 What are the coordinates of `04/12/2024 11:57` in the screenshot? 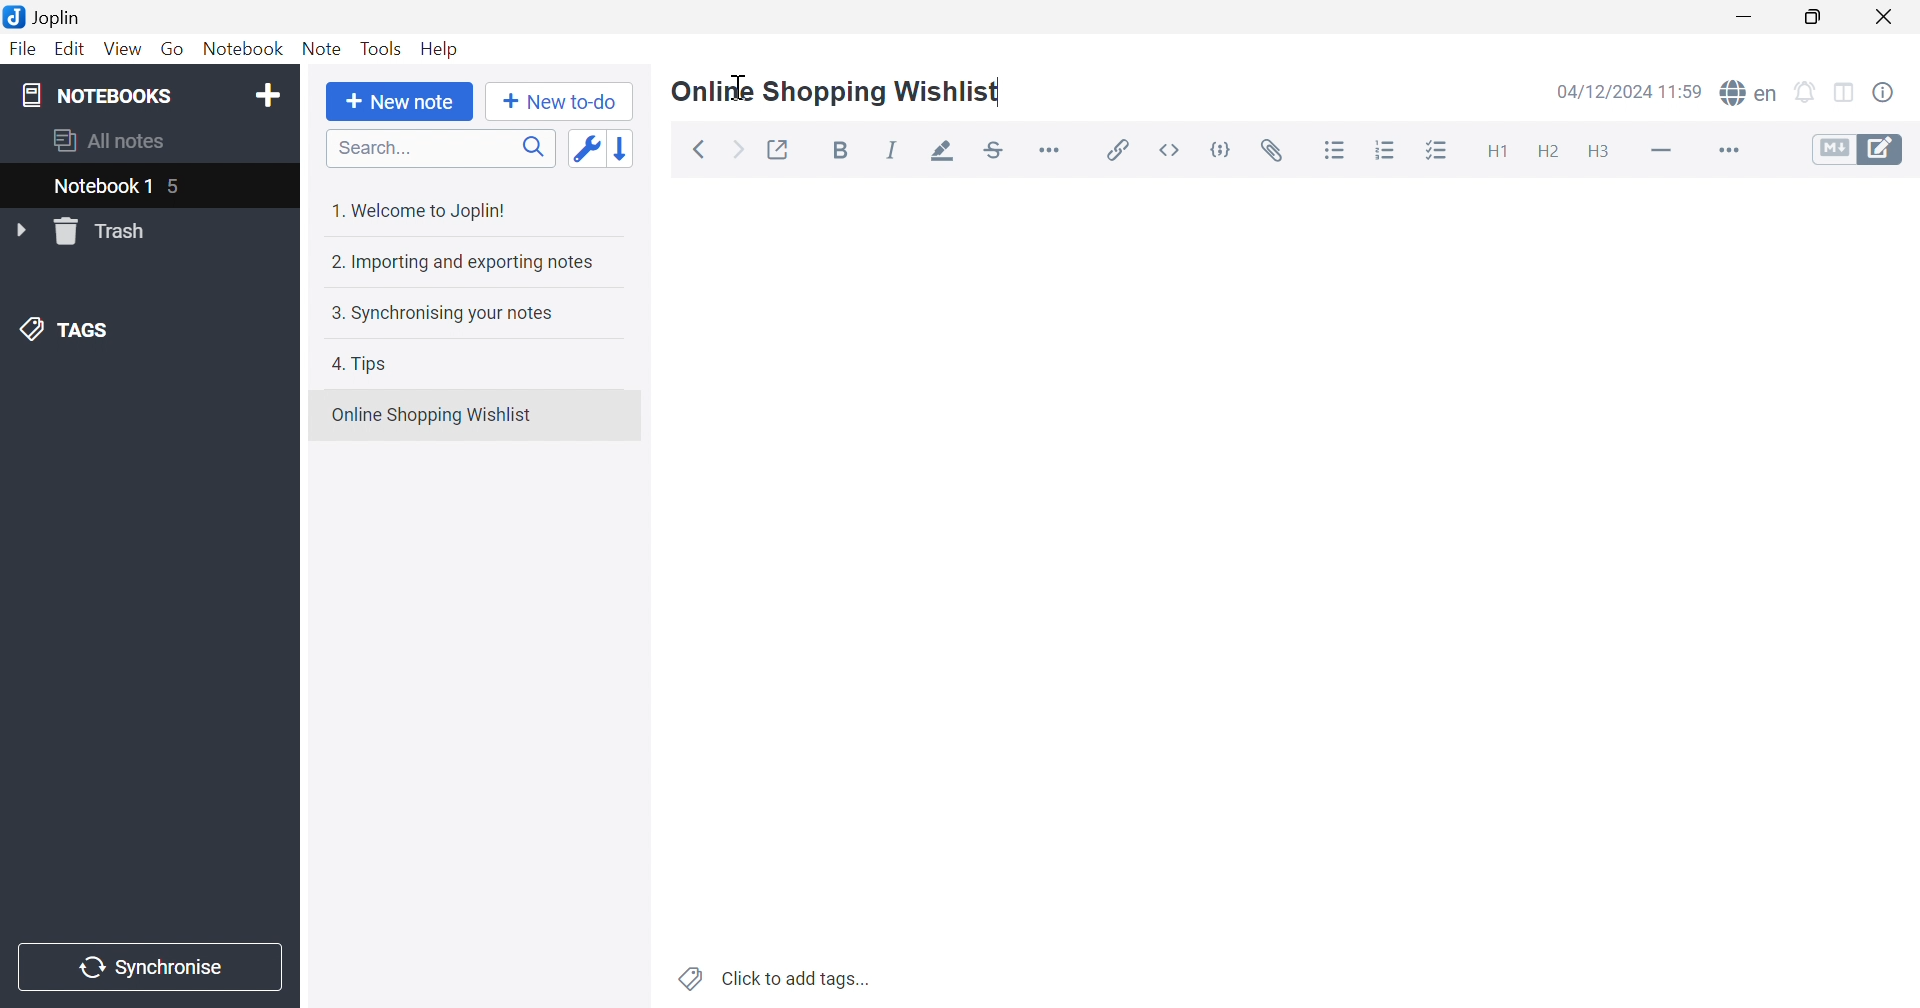 It's located at (1628, 91).